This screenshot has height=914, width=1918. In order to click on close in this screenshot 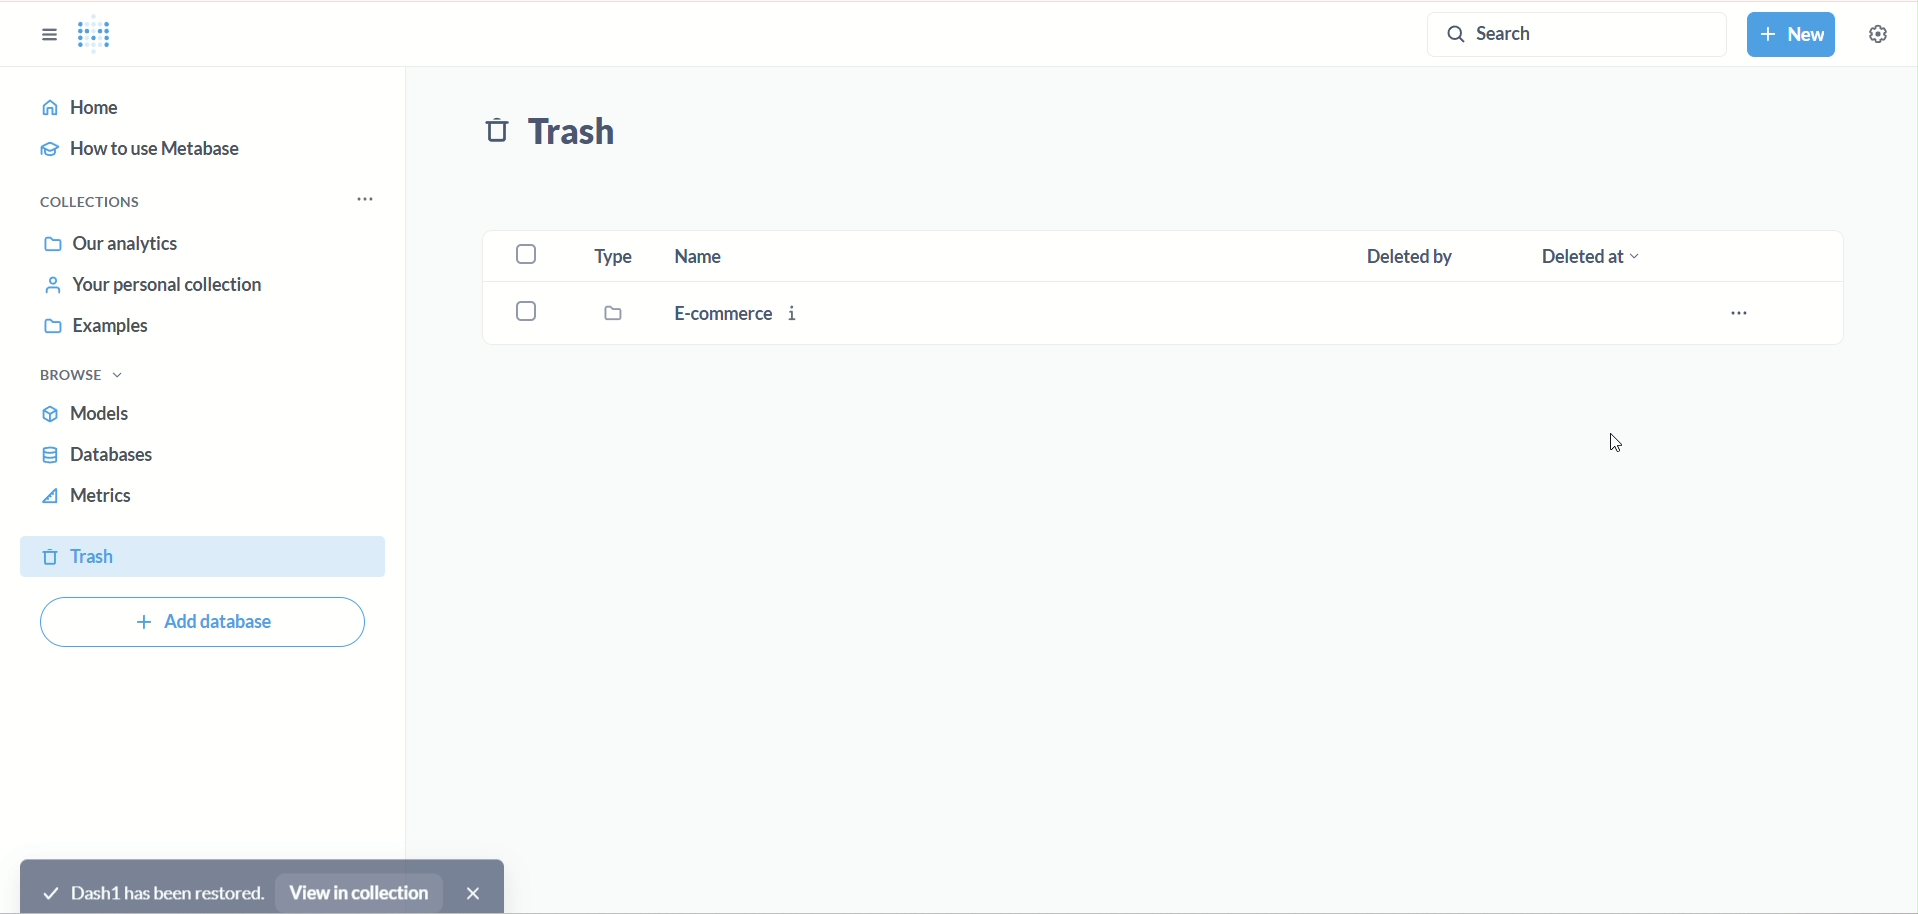, I will do `click(479, 887)`.